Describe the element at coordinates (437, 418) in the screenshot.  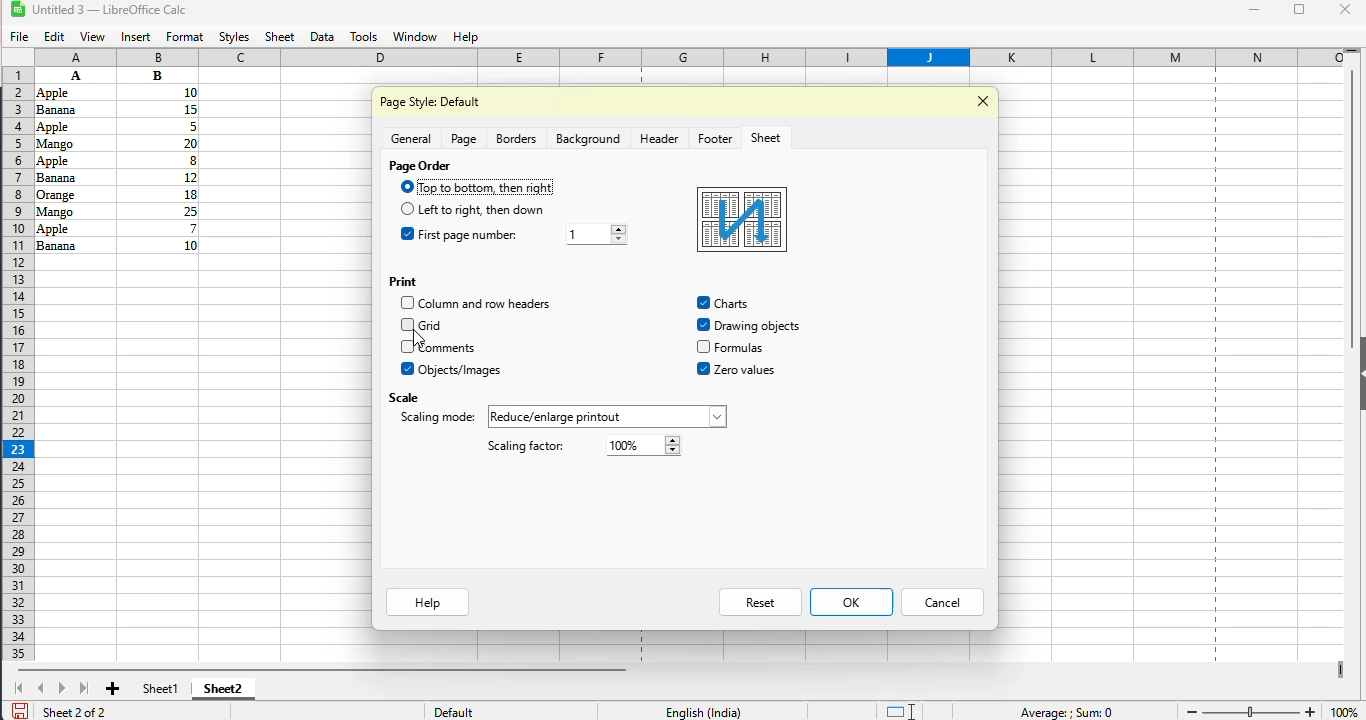
I see `scaling mode: reduce/enlarge/printout` at that location.